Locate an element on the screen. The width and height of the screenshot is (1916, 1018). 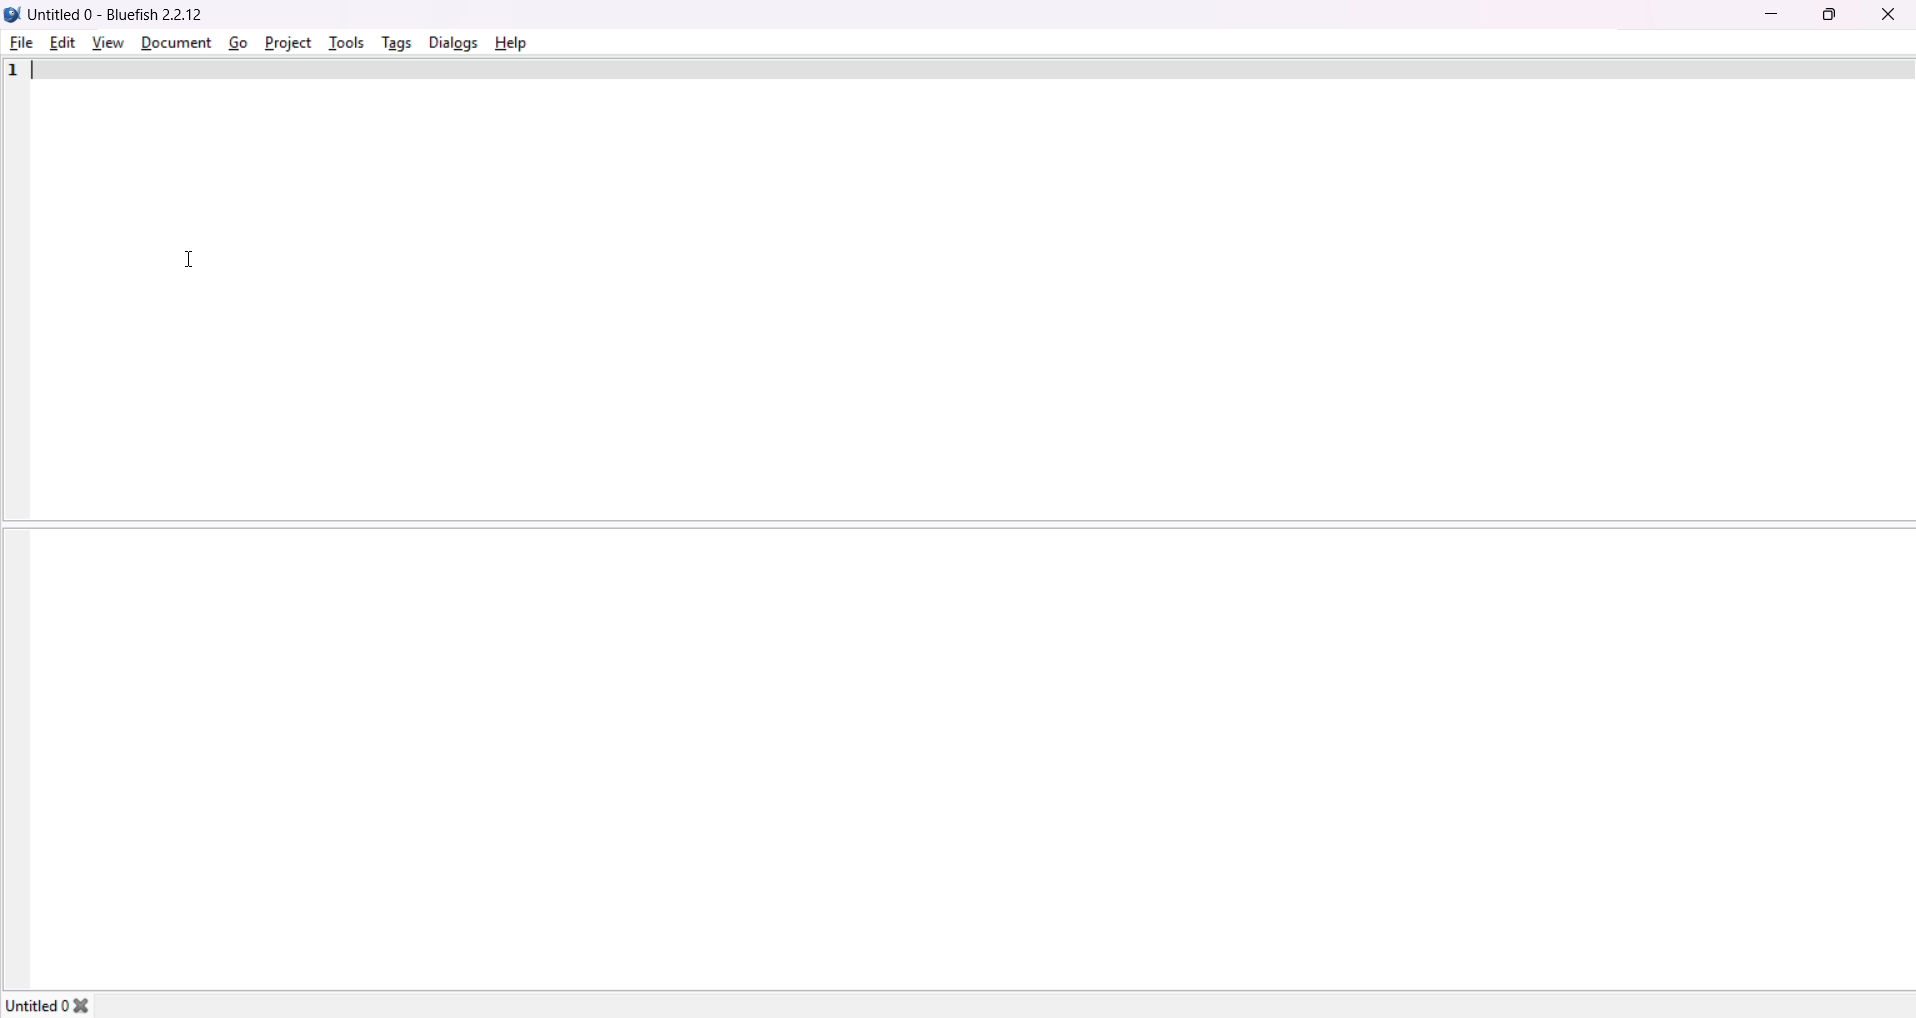
Cursor is located at coordinates (184, 260).